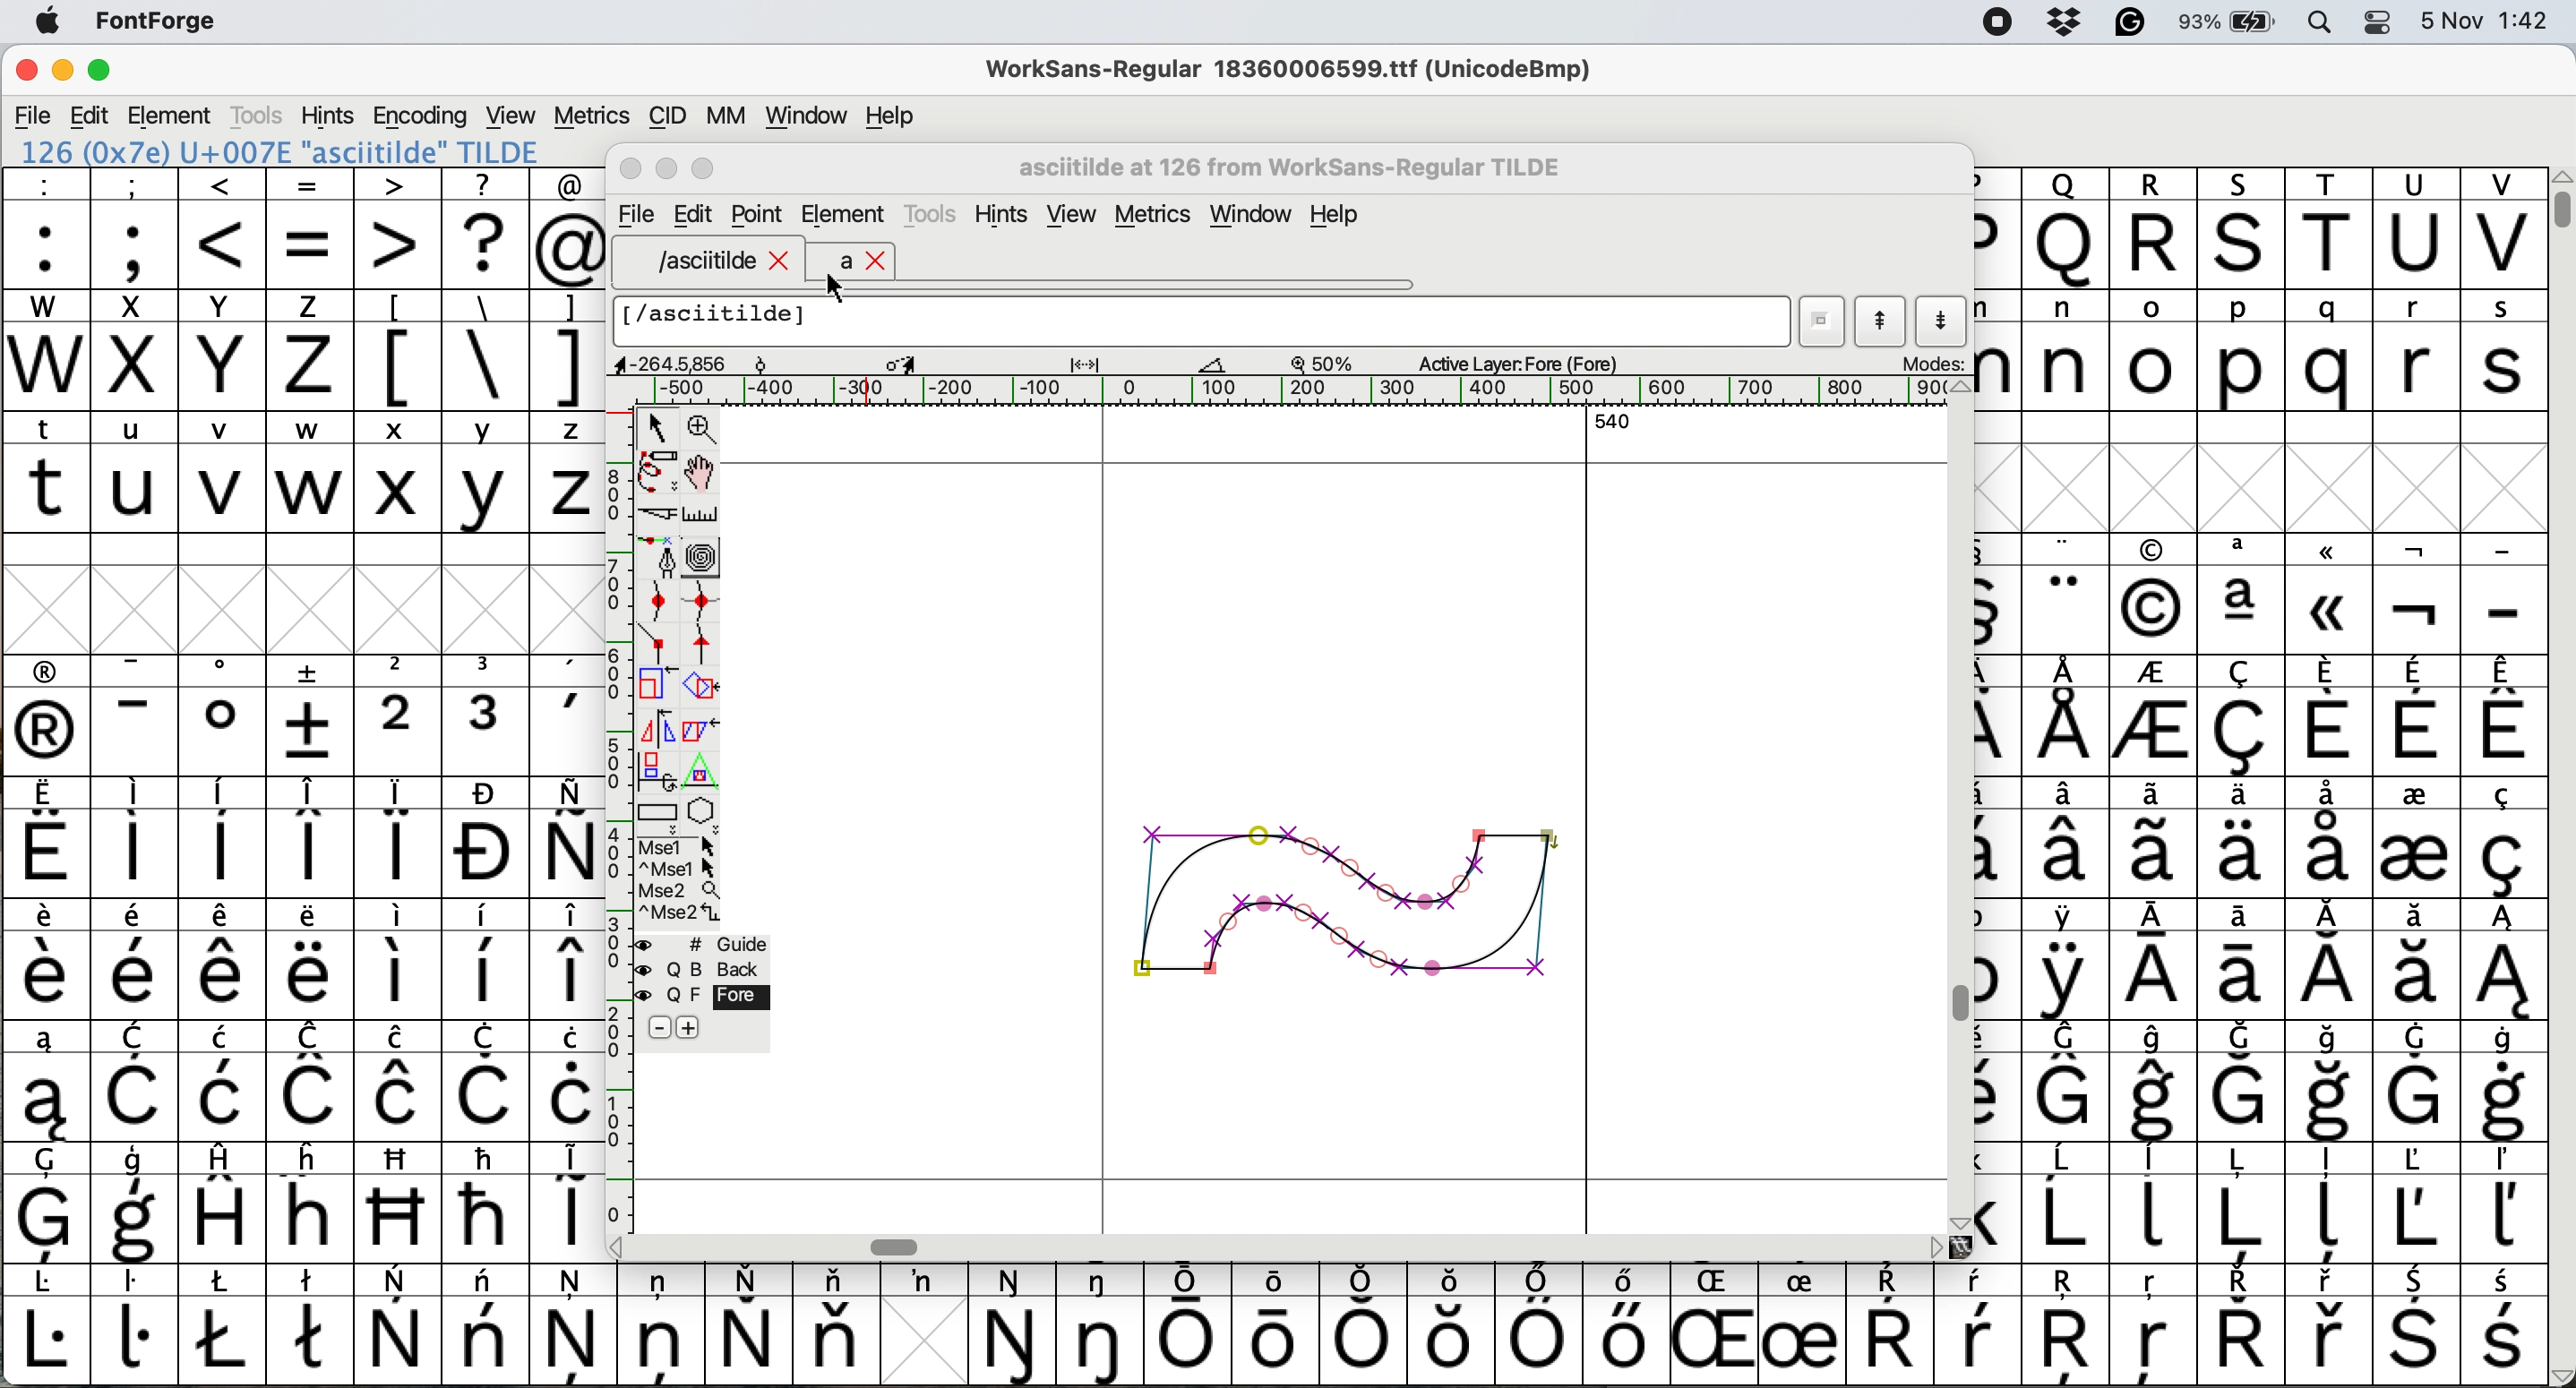  What do you see at coordinates (2067, 595) in the screenshot?
I see `symbol` at bounding box center [2067, 595].